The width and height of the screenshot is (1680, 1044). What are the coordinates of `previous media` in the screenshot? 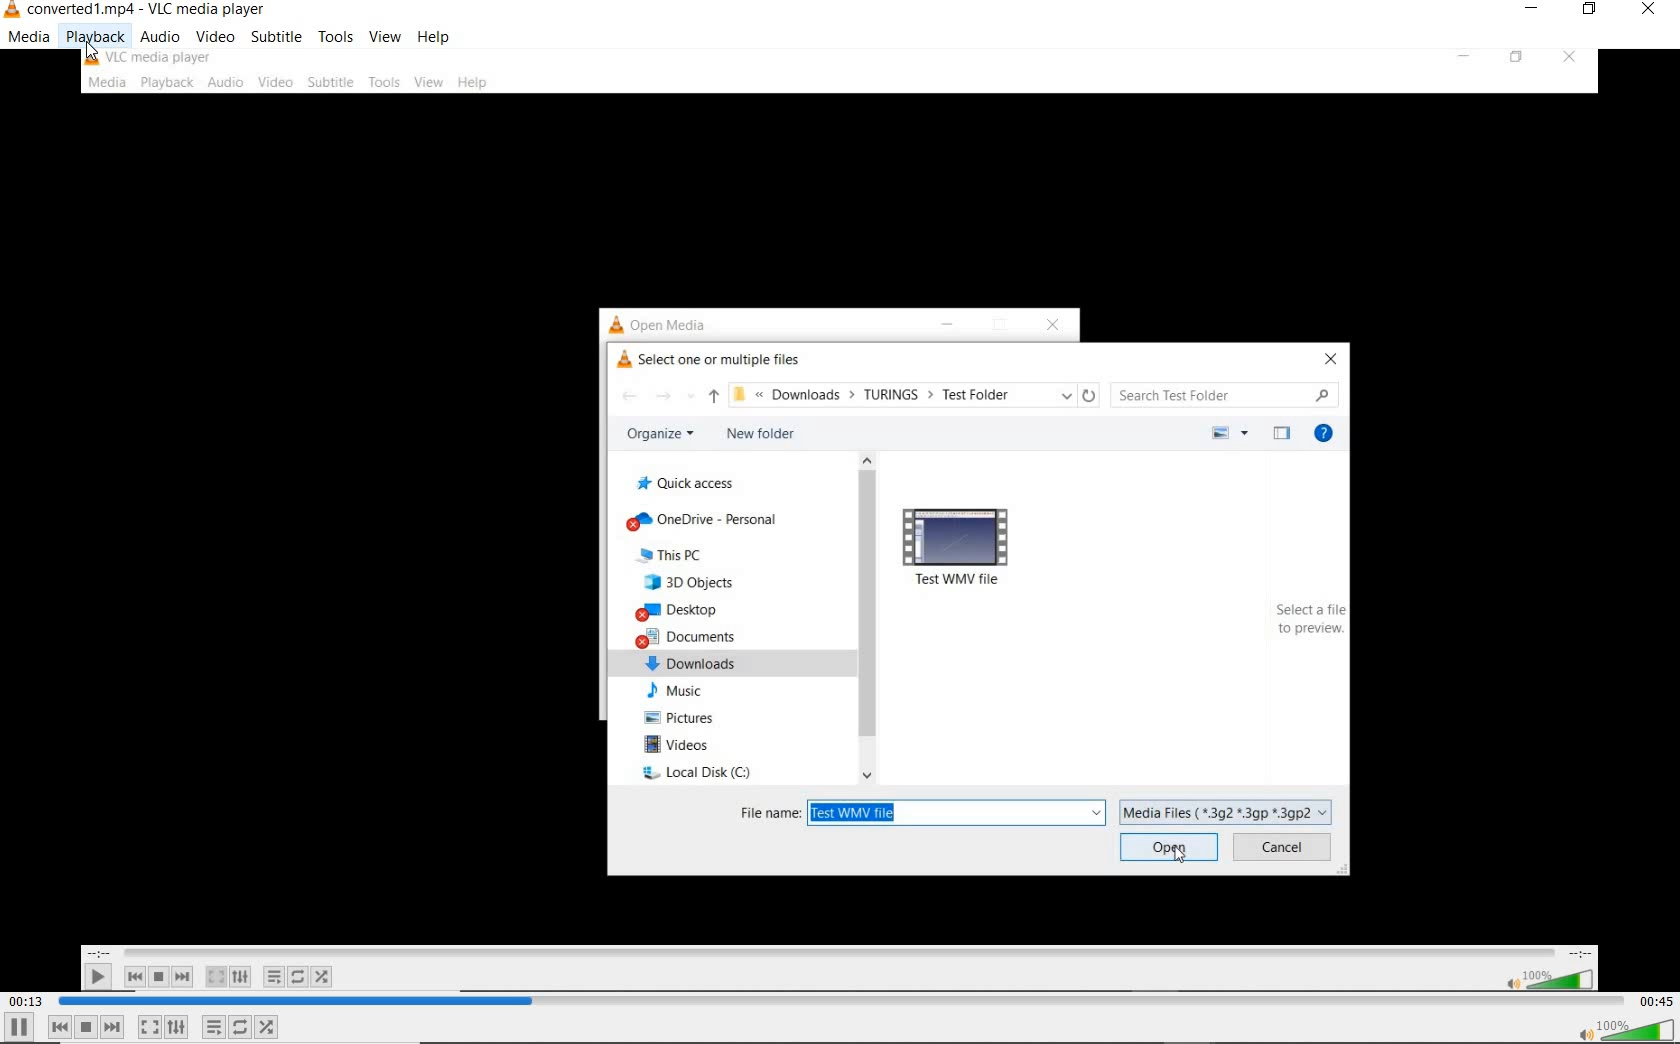 It's located at (60, 1027).